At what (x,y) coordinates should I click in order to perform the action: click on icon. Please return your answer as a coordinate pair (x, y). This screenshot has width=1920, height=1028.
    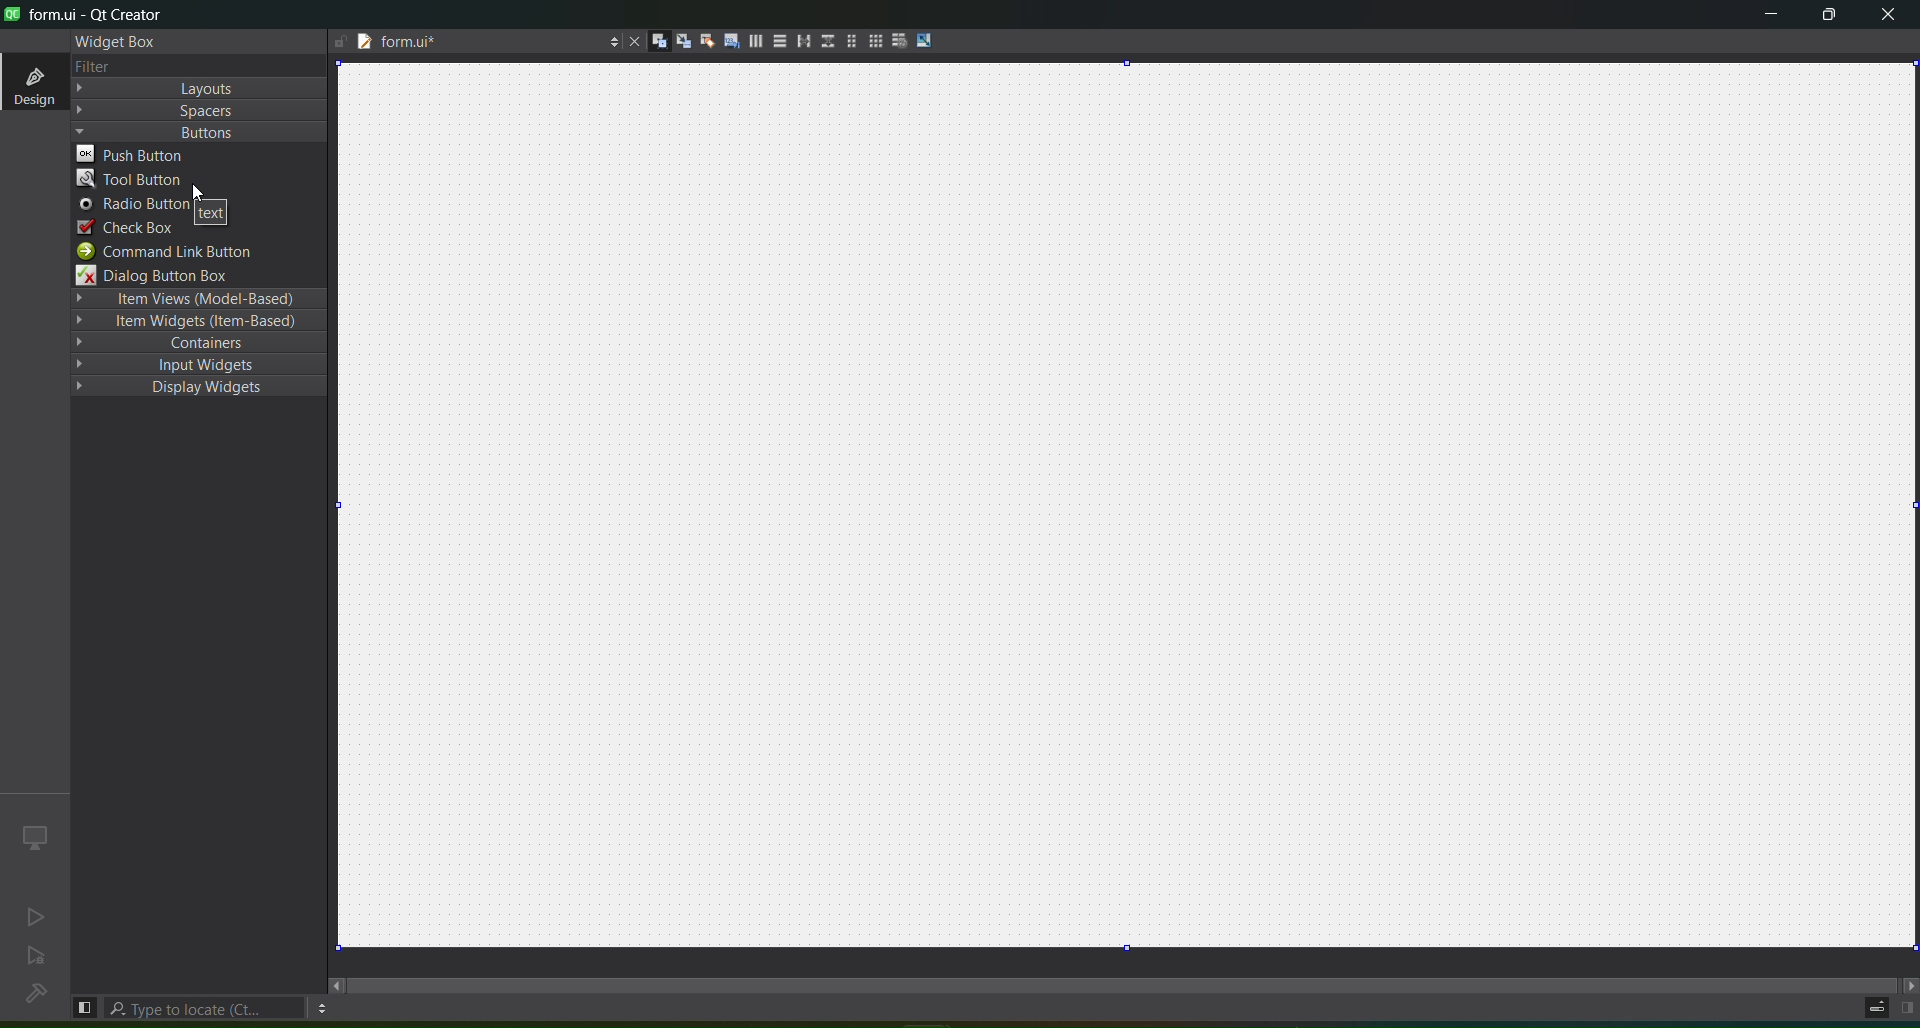
    Looking at the image, I should click on (36, 836).